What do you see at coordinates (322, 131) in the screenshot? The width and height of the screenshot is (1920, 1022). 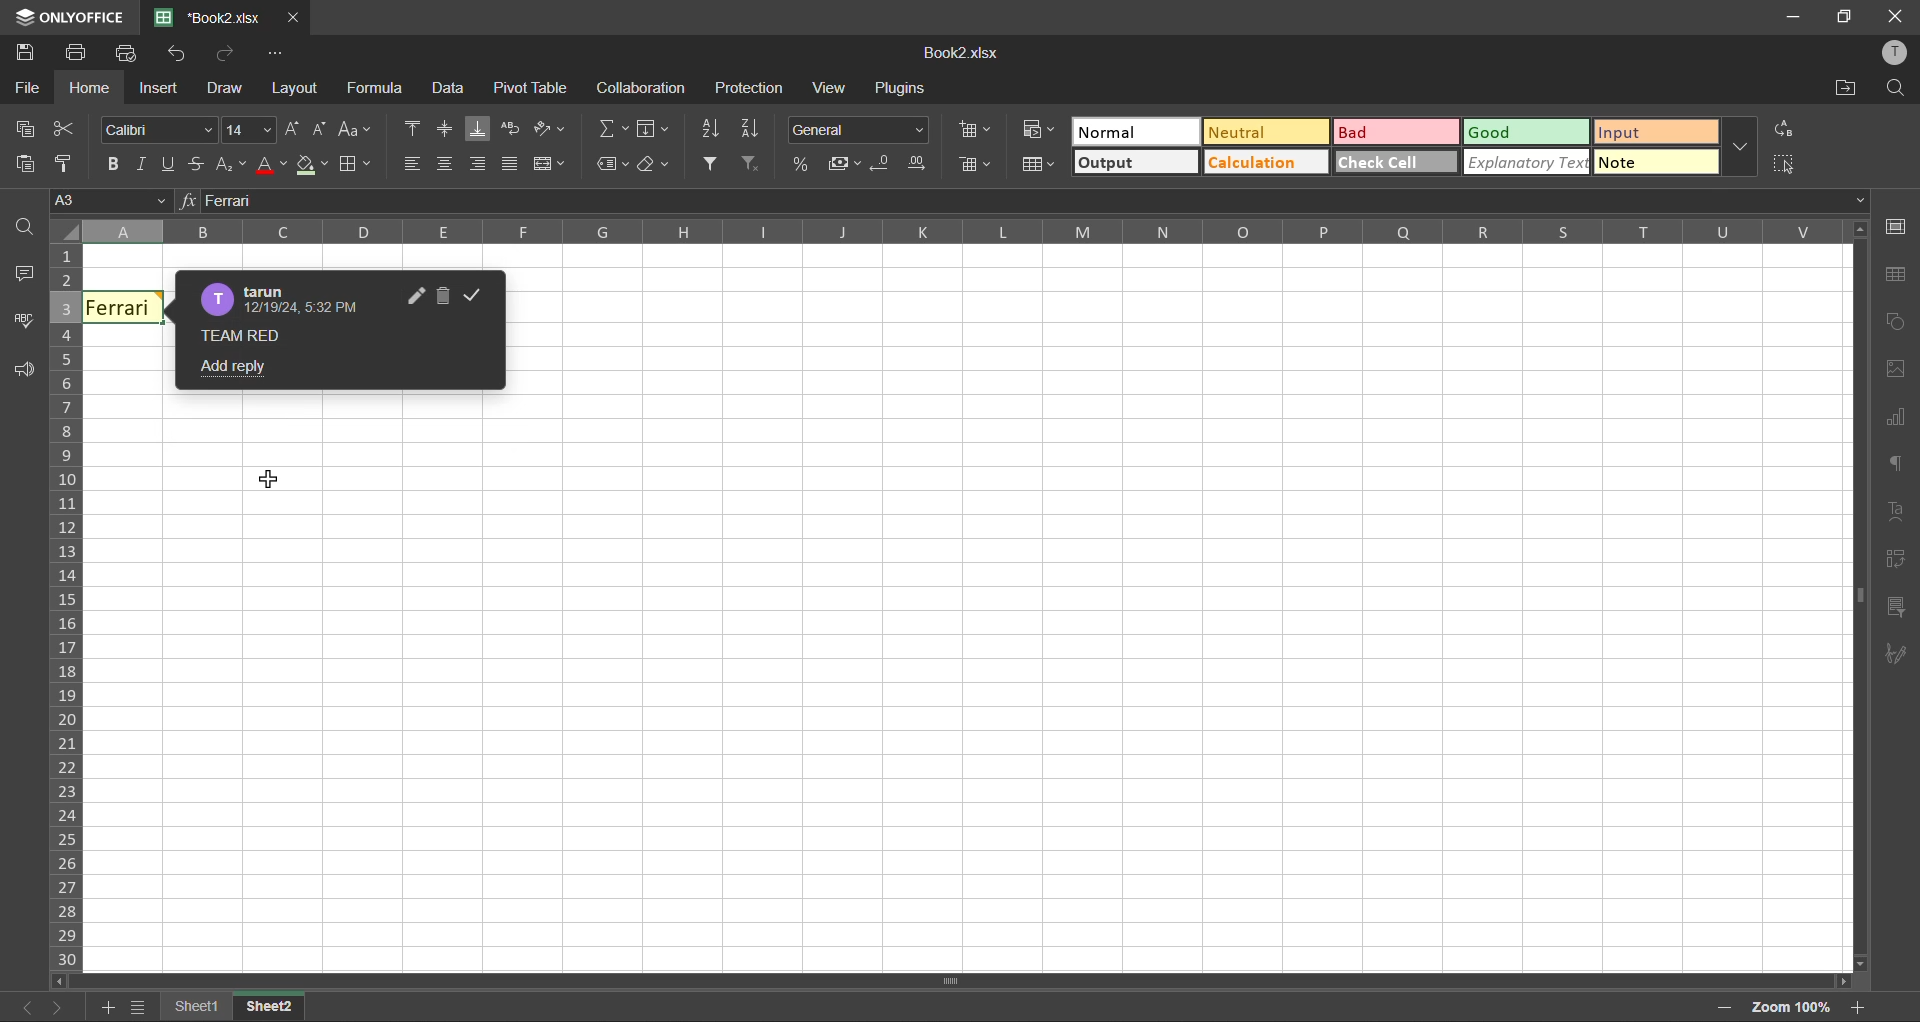 I see `decrement size` at bounding box center [322, 131].